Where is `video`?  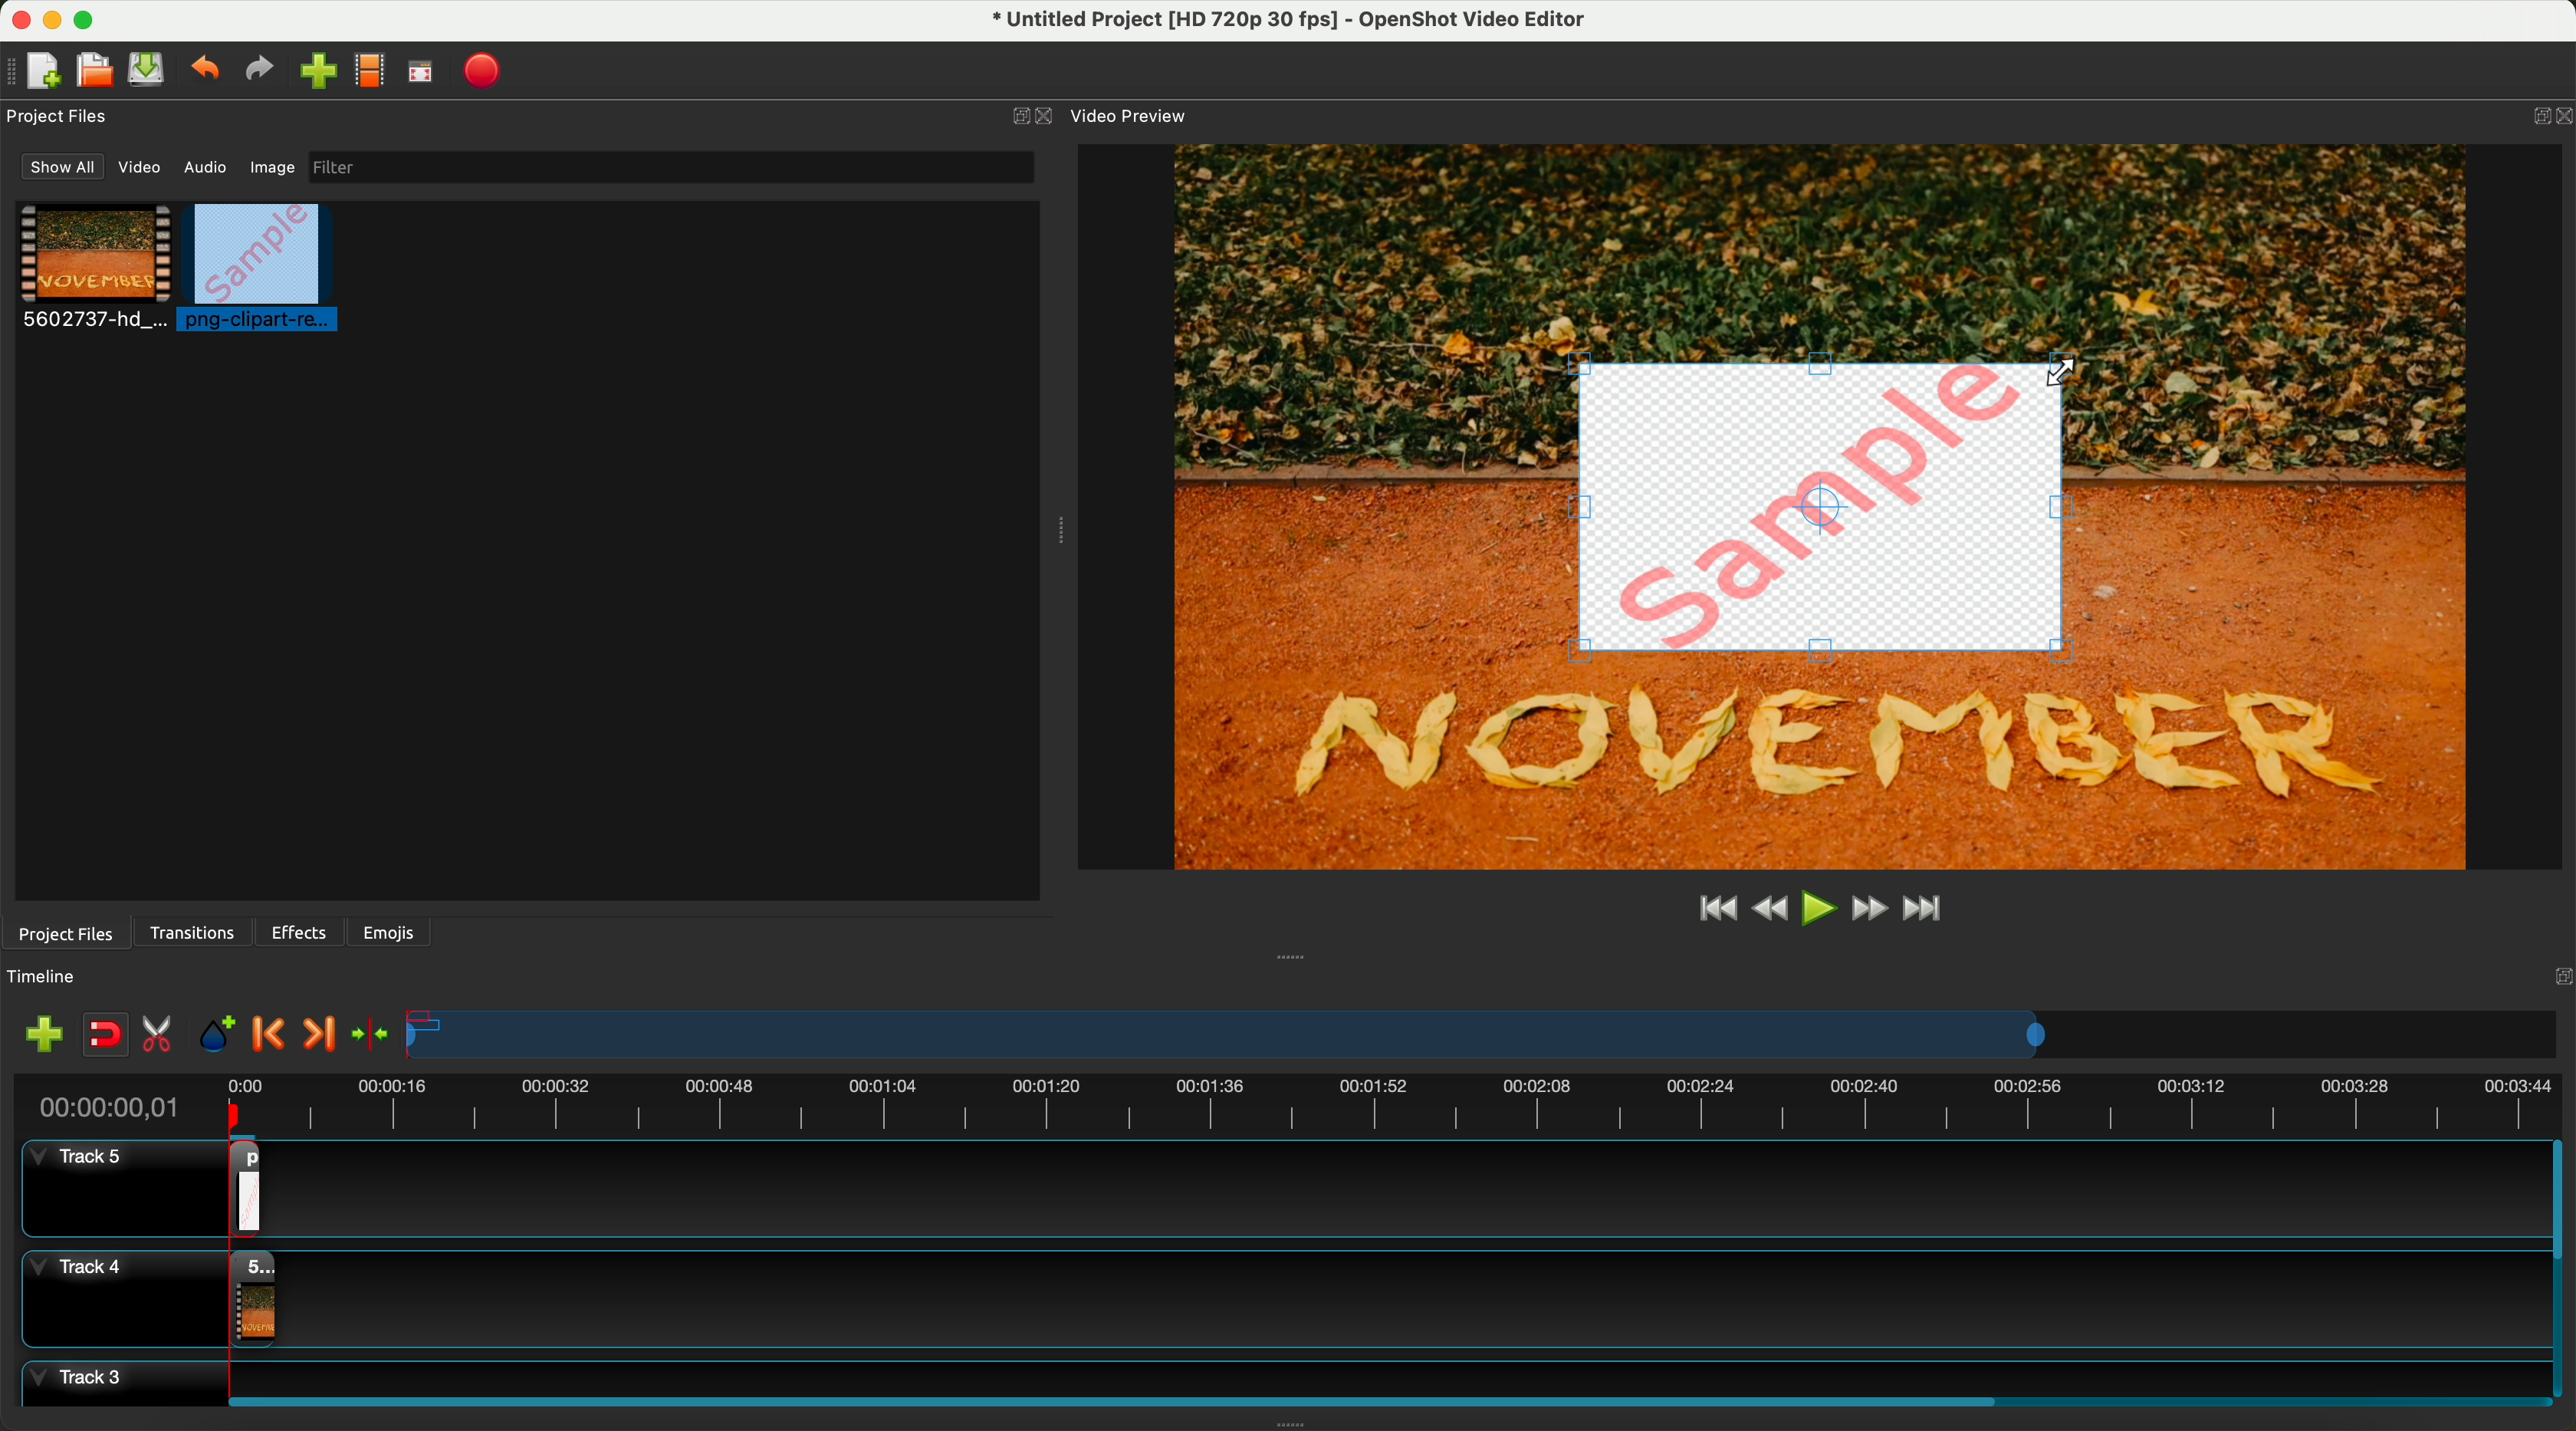 video is located at coordinates (143, 171).